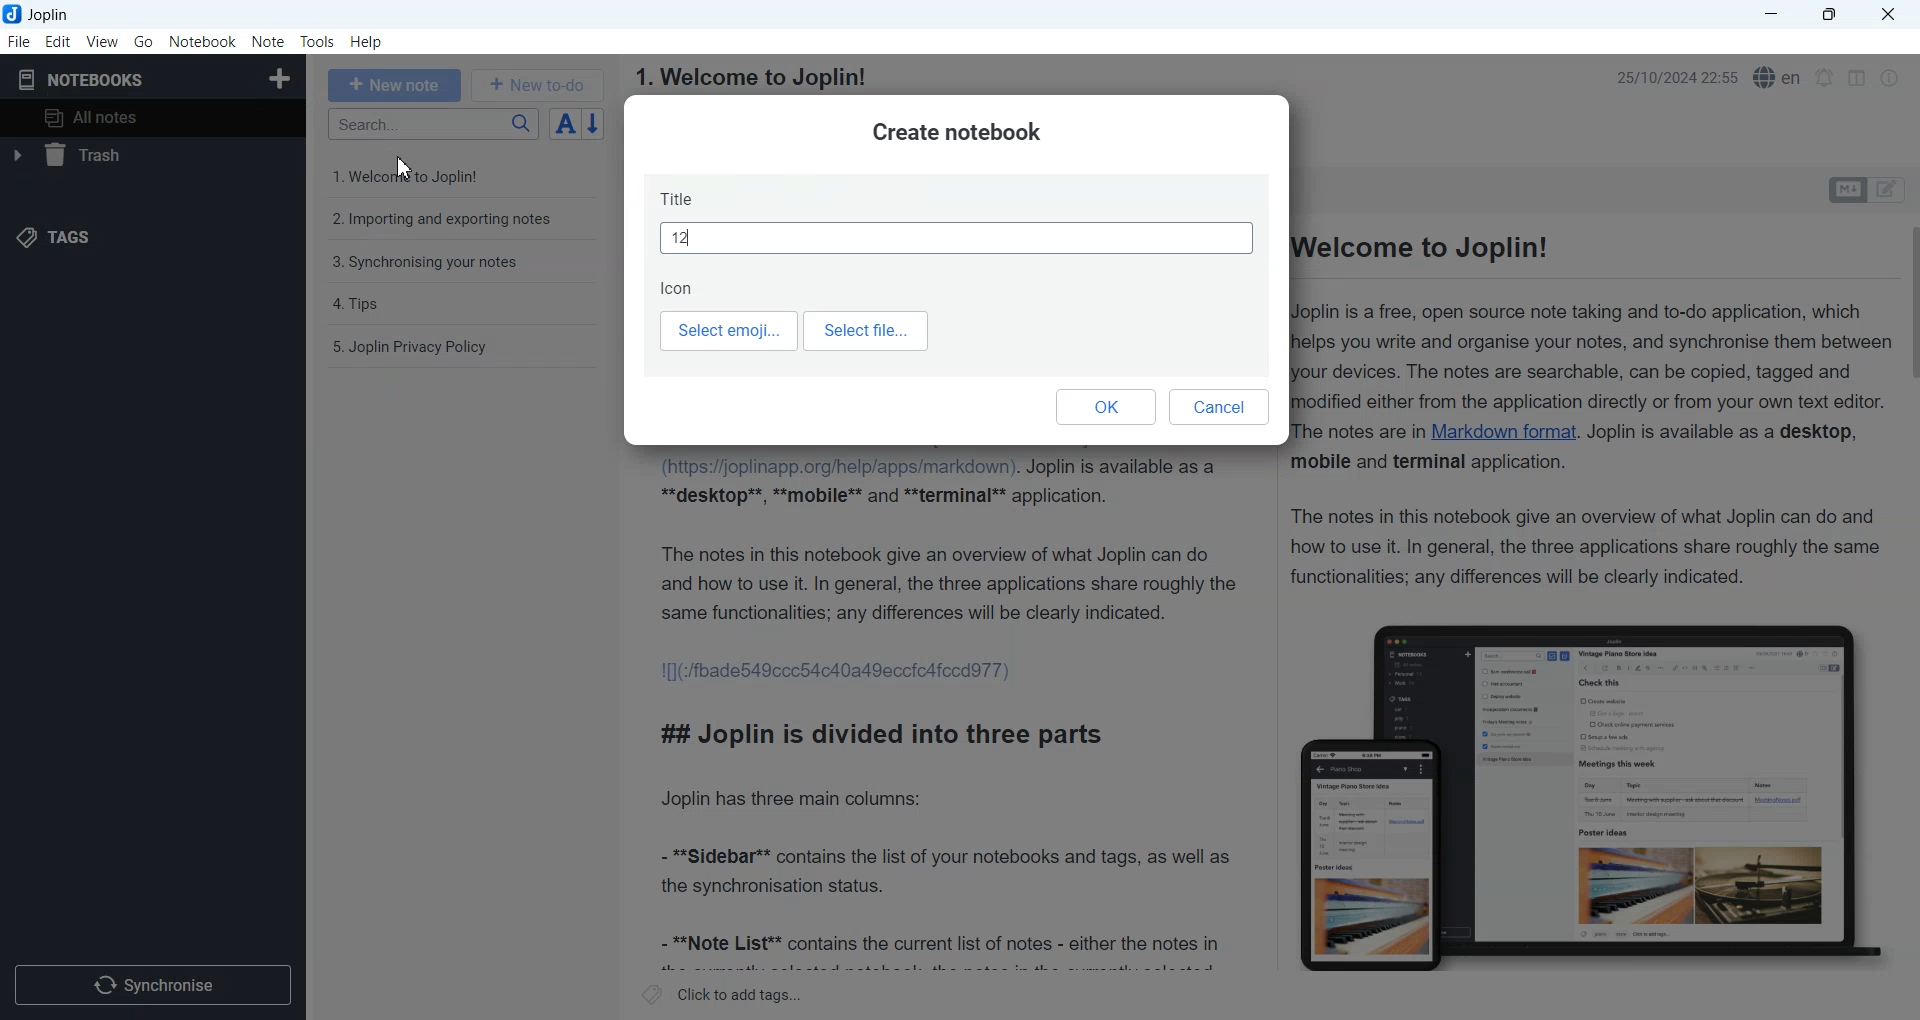  What do you see at coordinates (727, 332) in the screenshot?
I see `Select emoji...` at bounding box center [727, 332].